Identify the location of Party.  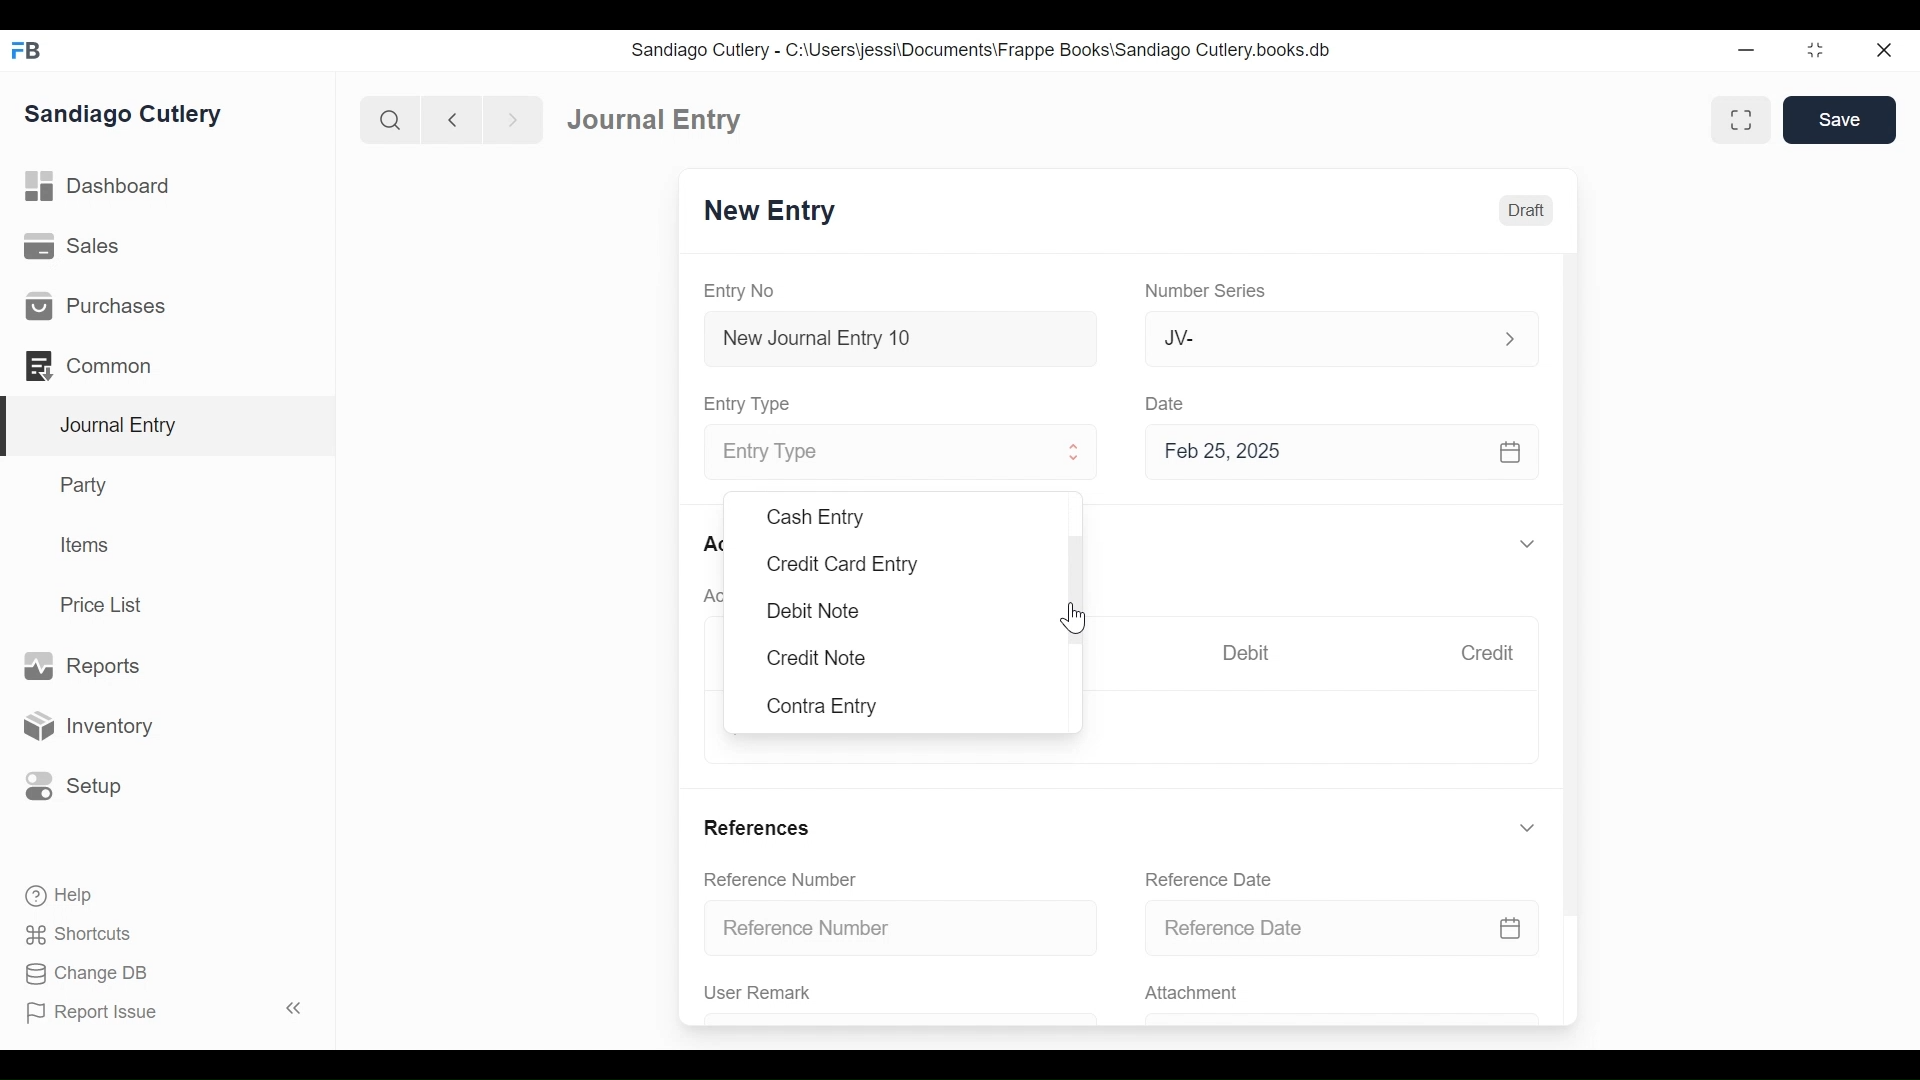
(81, 485).